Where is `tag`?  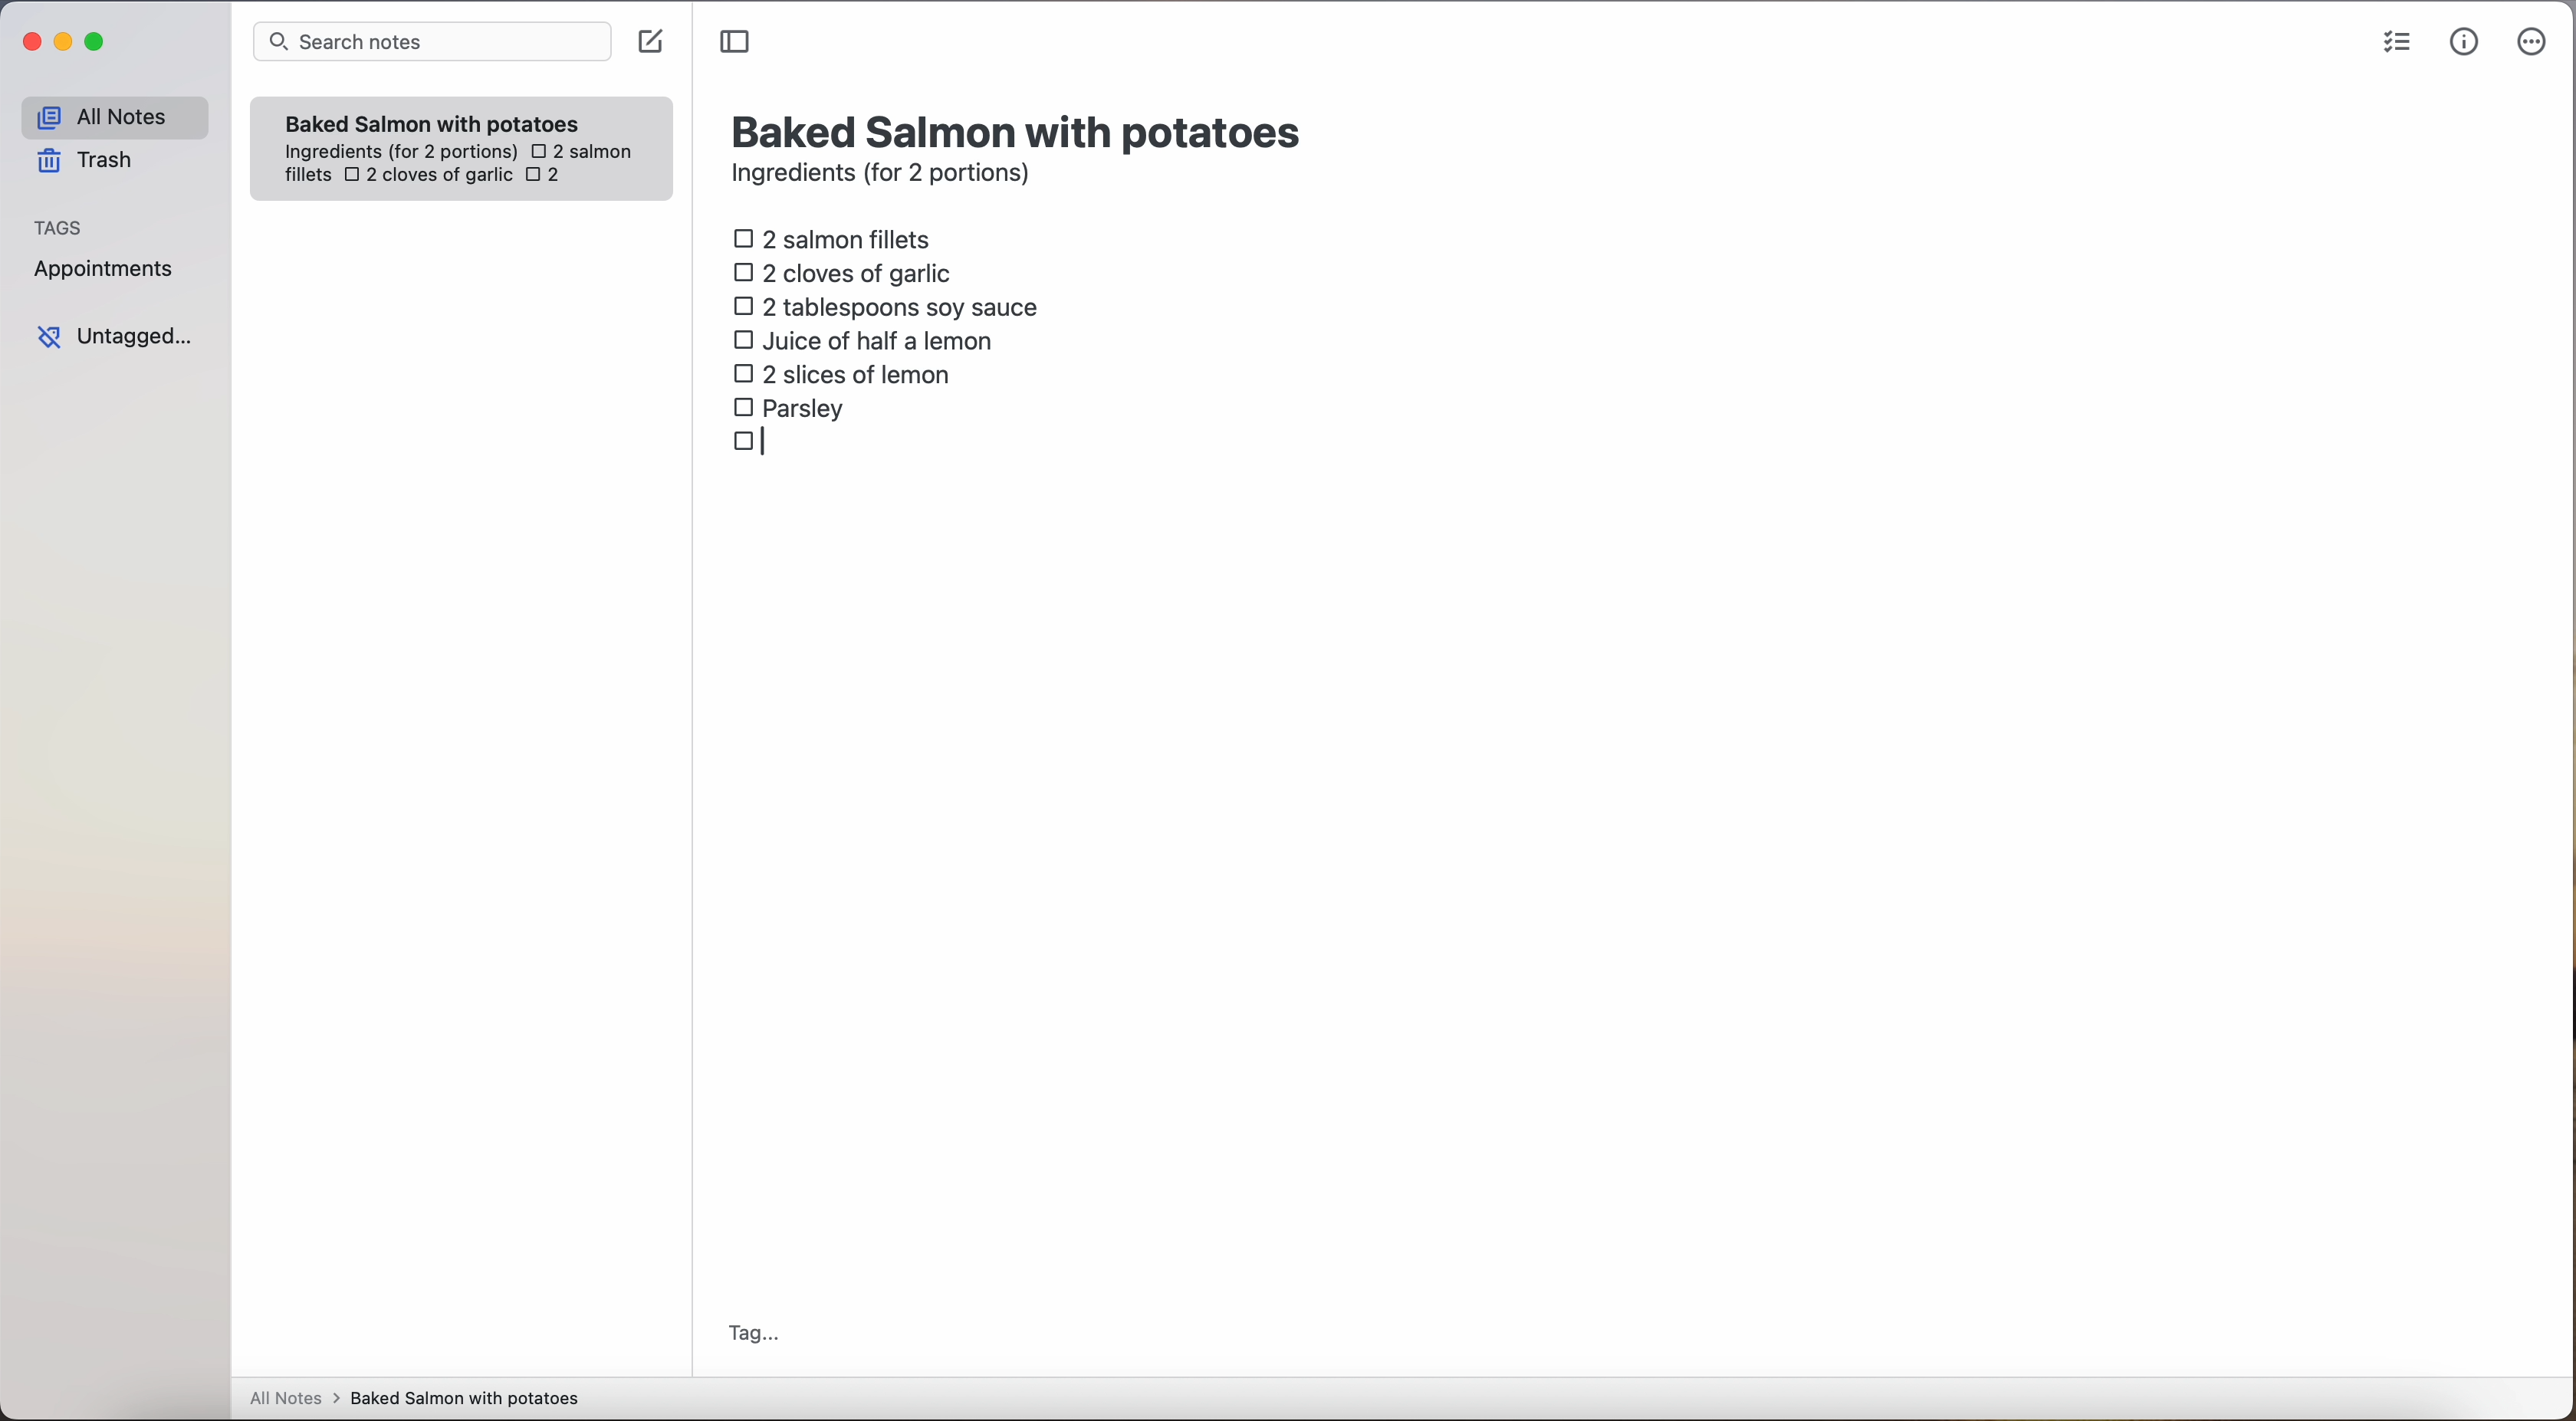
tag is located at coordinates (752, 1336).